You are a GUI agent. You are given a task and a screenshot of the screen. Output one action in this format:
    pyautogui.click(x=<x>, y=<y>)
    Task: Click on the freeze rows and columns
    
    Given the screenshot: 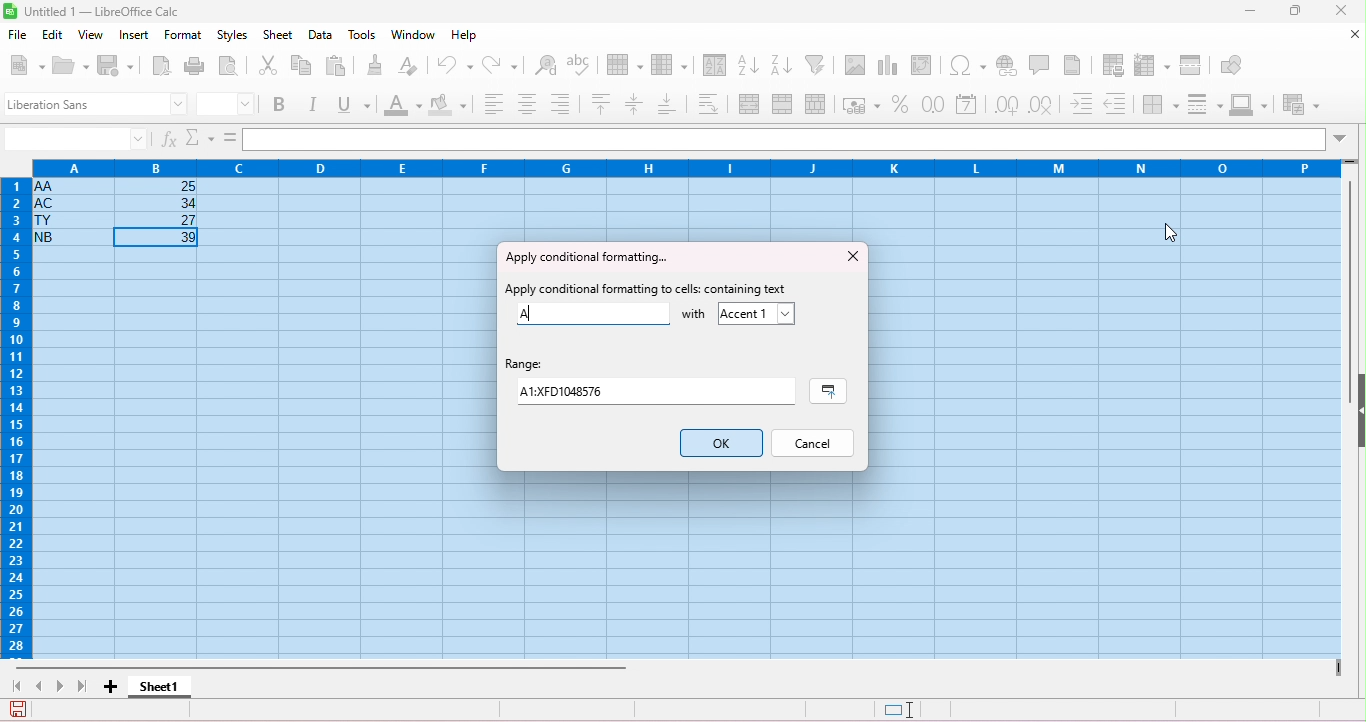 What is the action you would take?
    pyautogui.click(x=1154, y=64)
    